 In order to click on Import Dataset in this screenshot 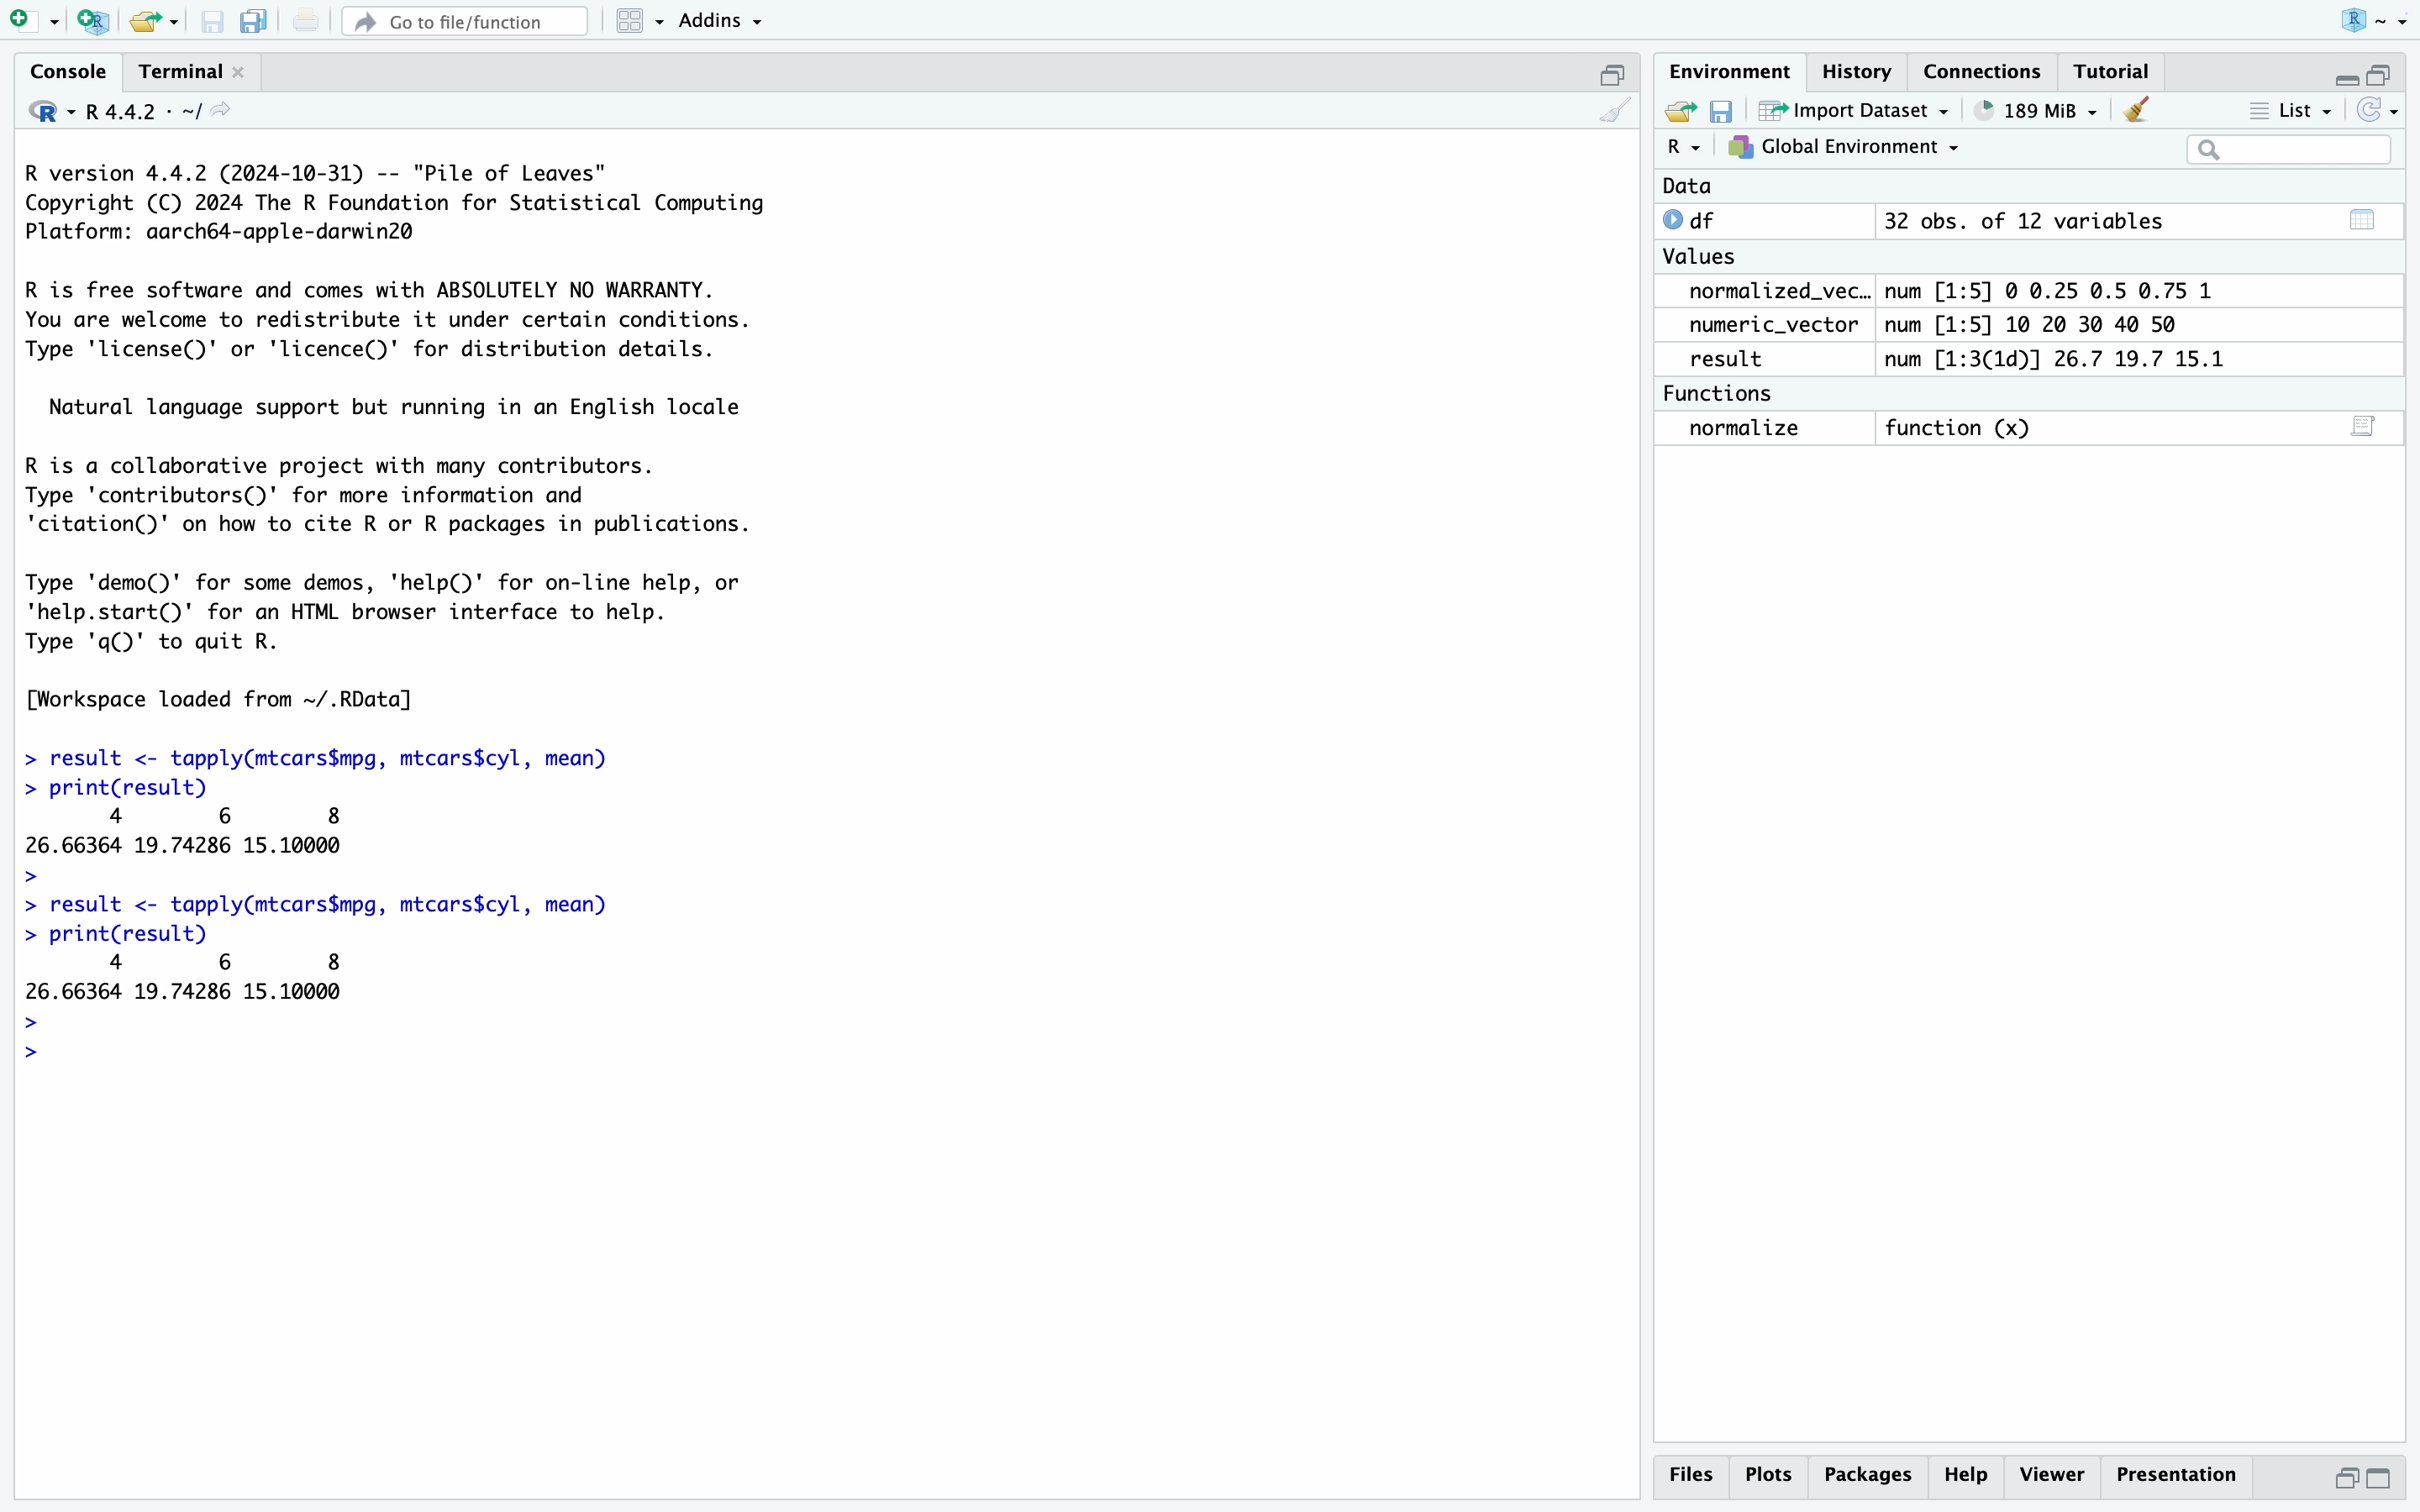, I will do `click(1853, 110)`.